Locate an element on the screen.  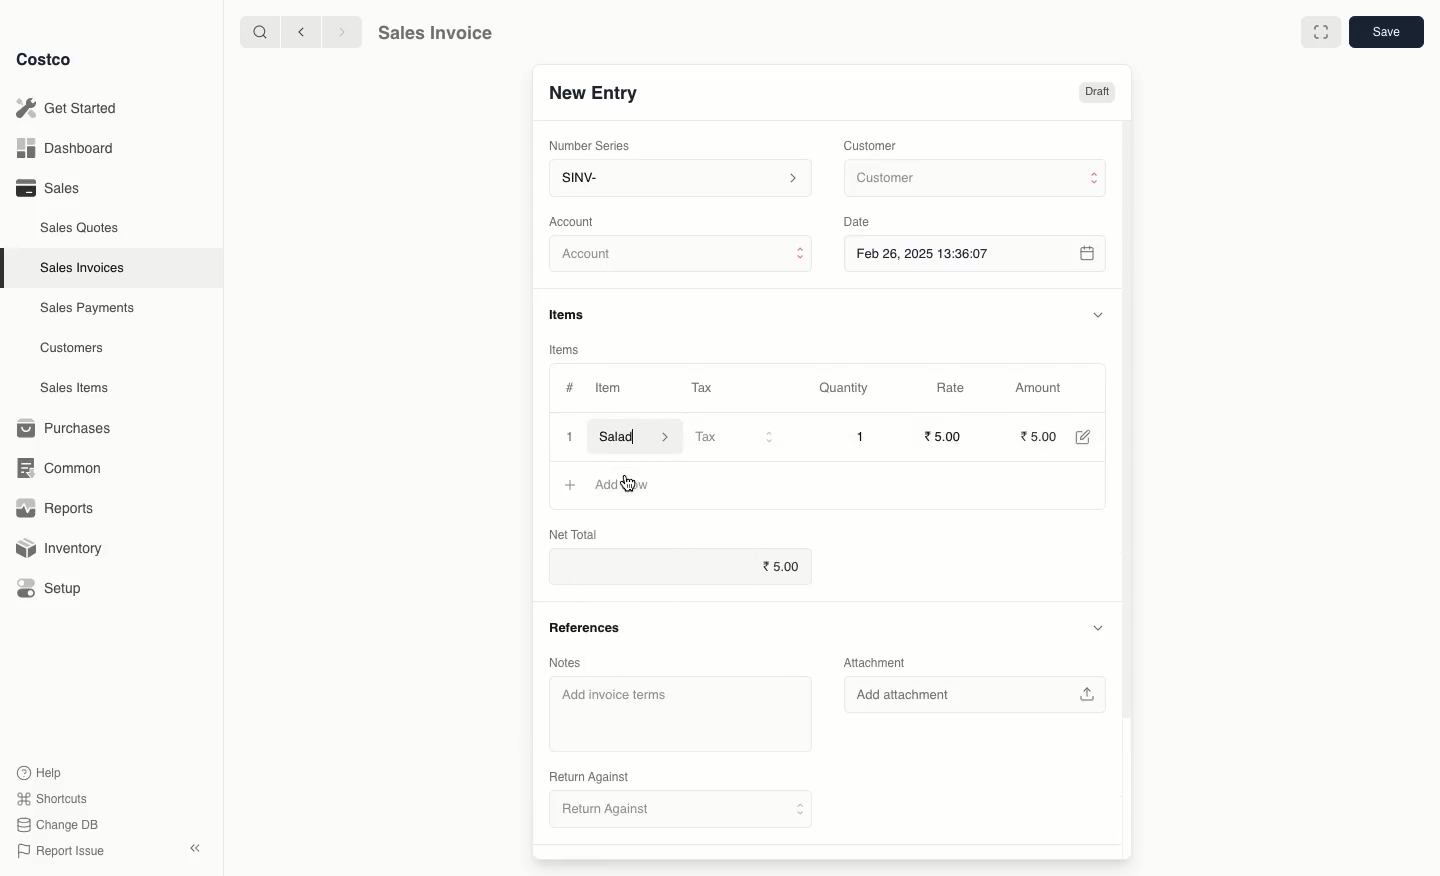
Hide is located at coordinates (1101, 627).